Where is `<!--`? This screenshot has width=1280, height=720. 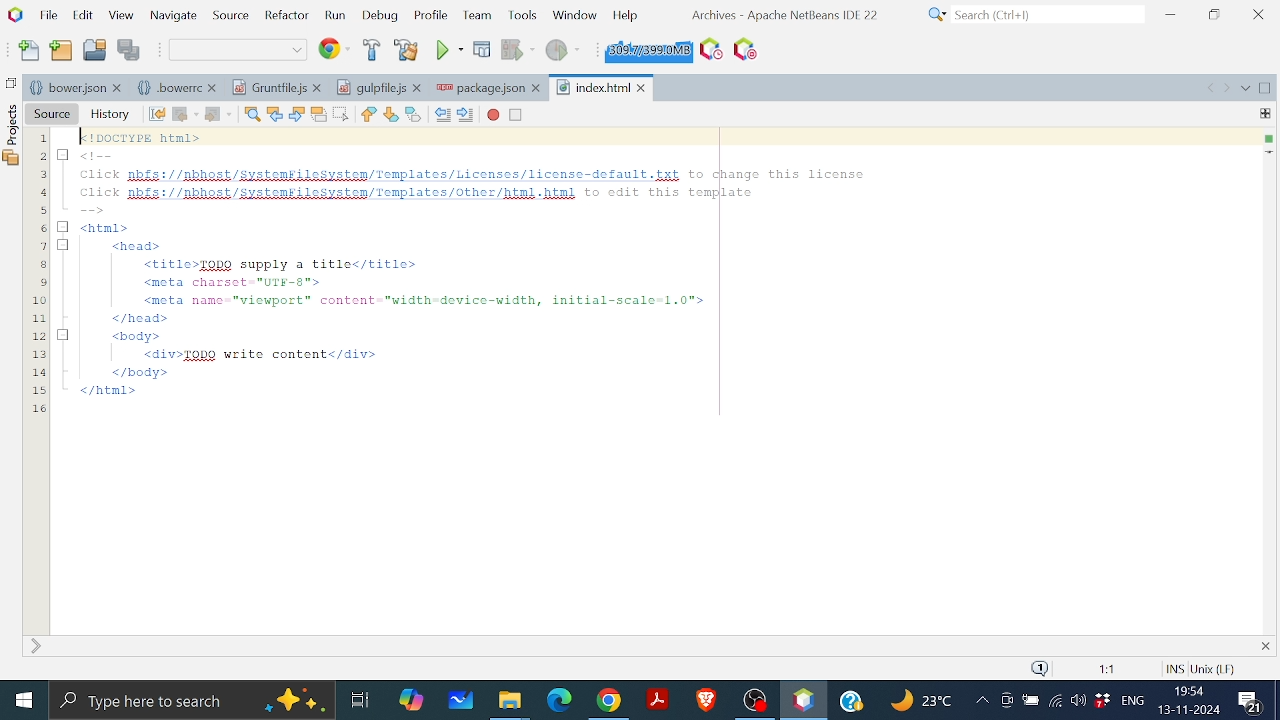 <!-- is located at coordinates (102, 156).